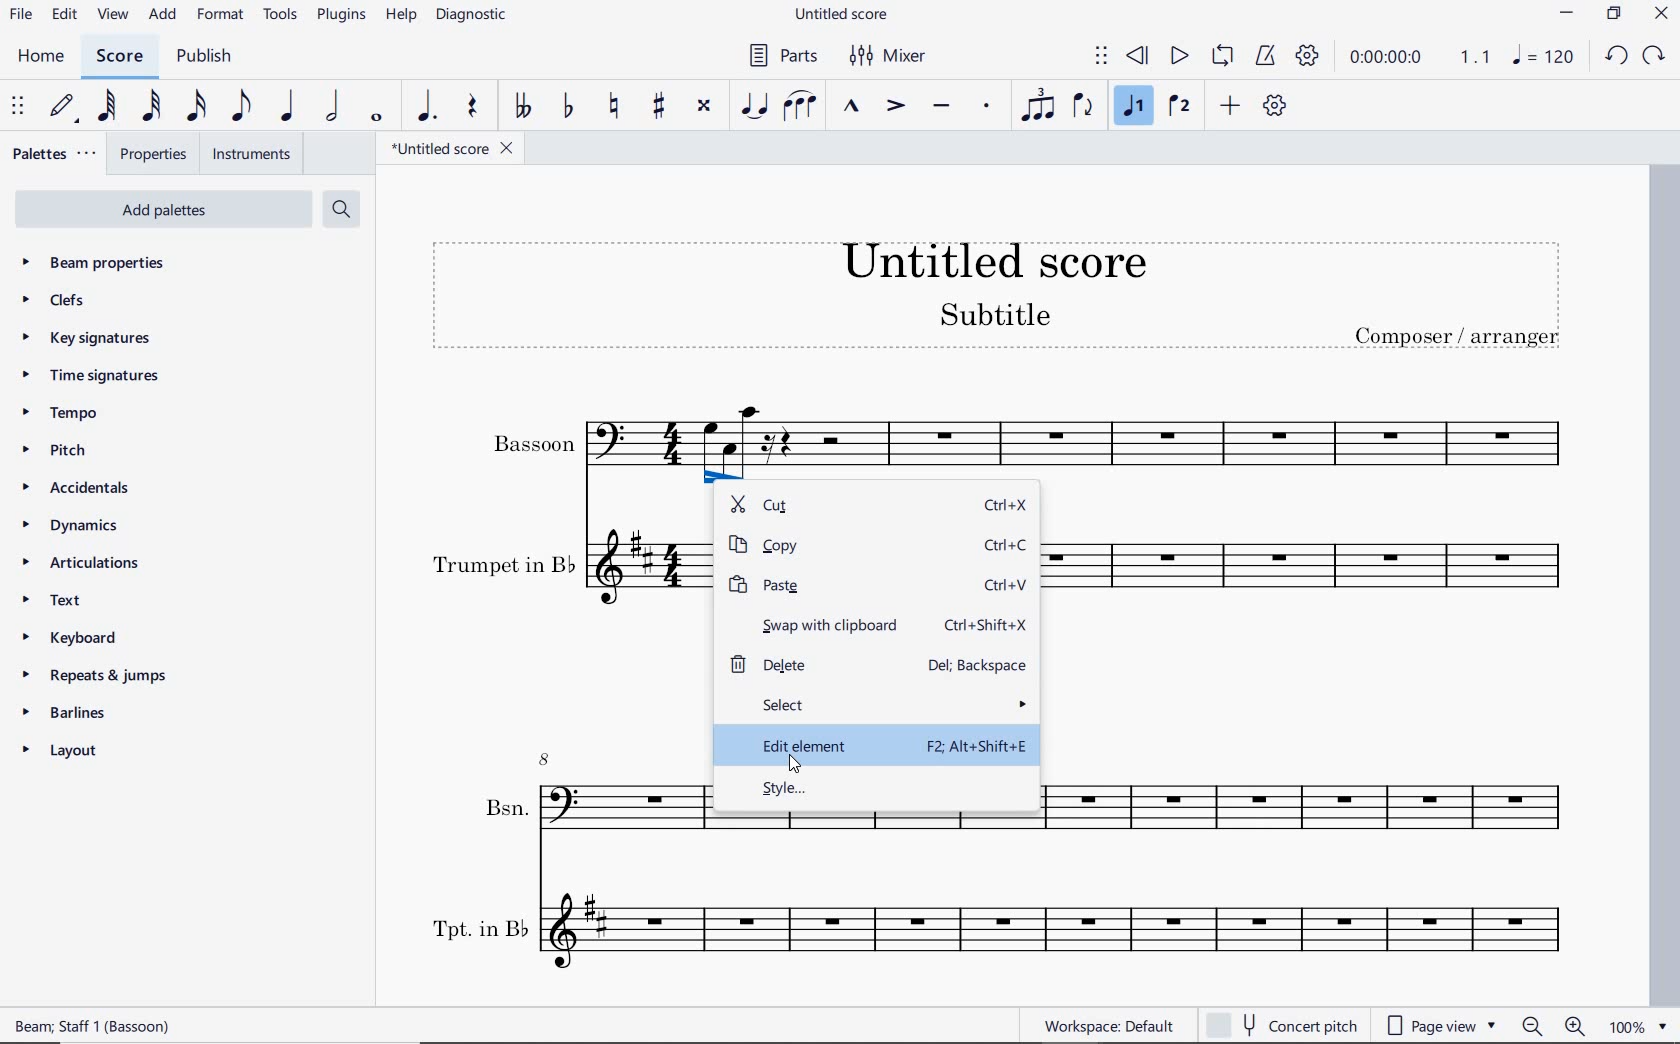 The width and height of the screenshot is (1680, 1044). Describe the element at coordinates (794, 764) in the screenshot. I see `cursor` at that location.